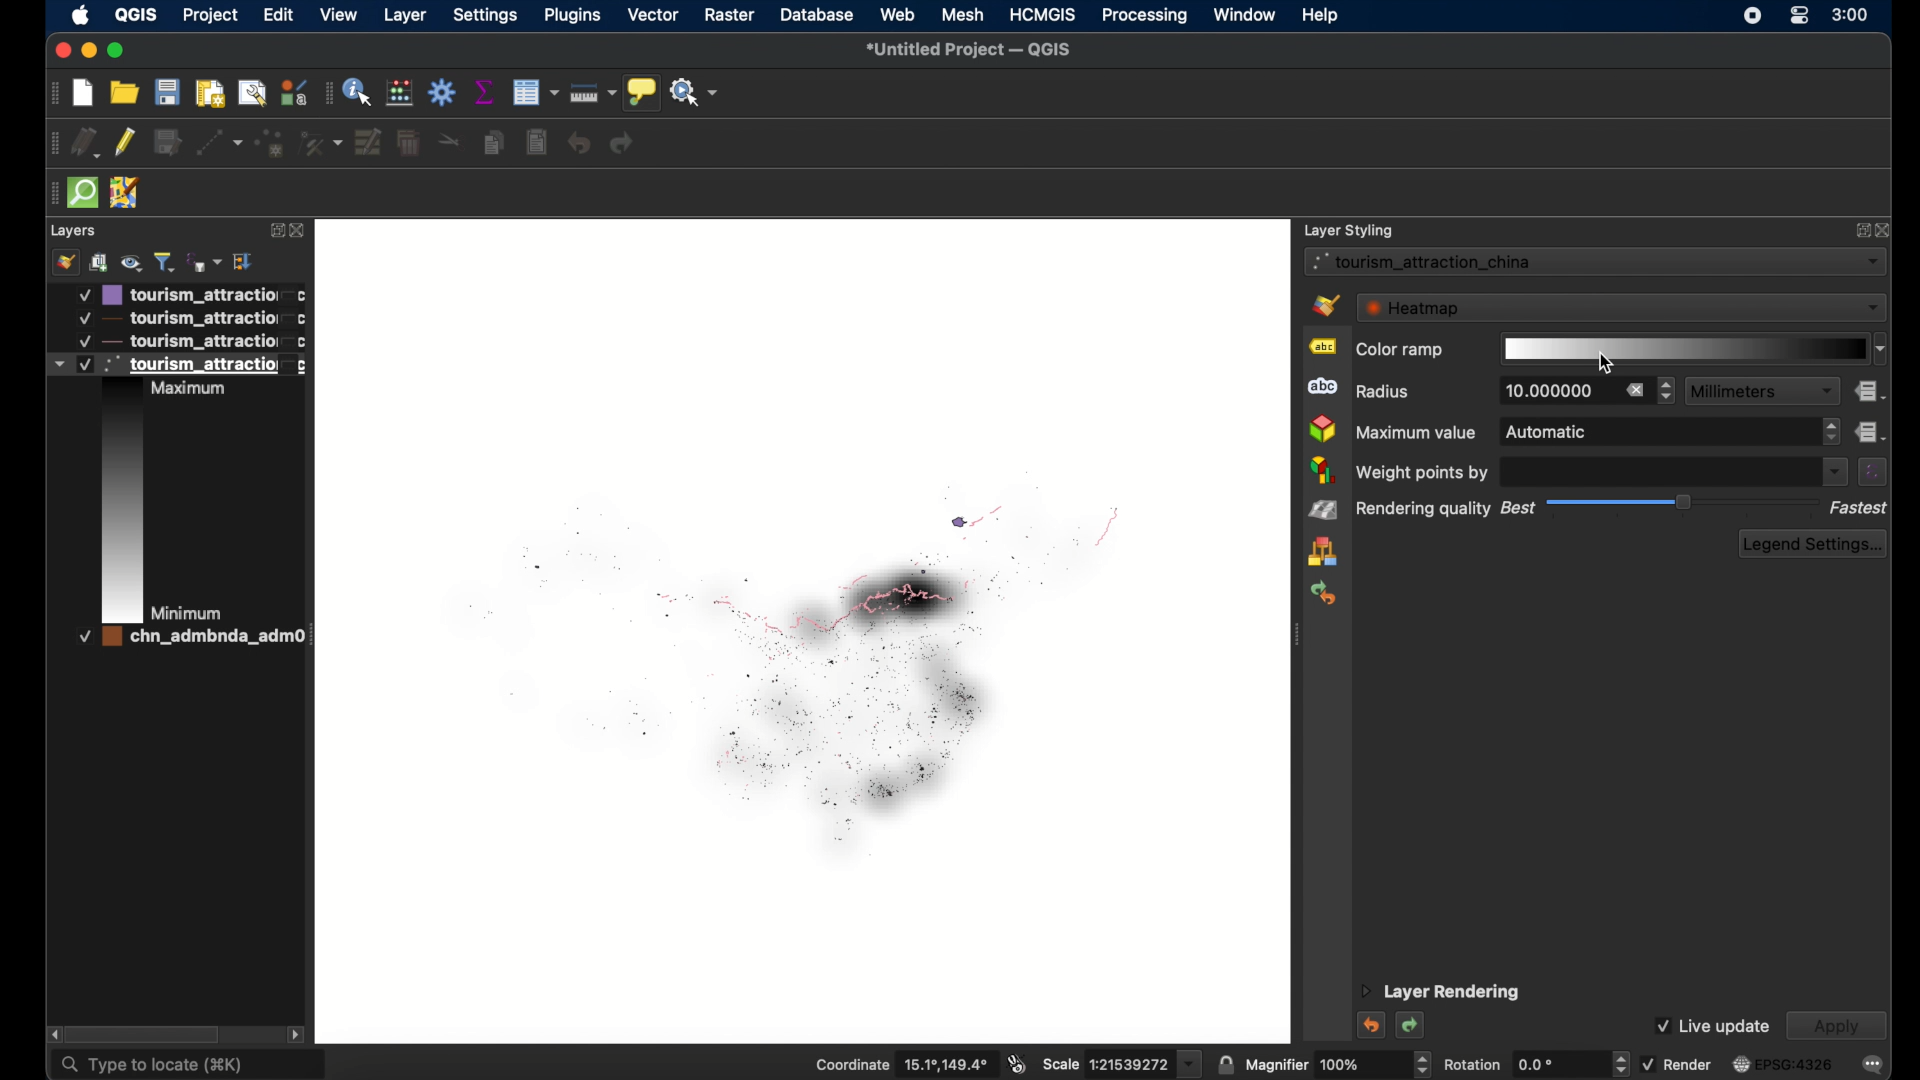 This screenshot has width=1920, height=1080. What do you see at coordinates (1814, 544) in the screenshot?
I see `legend settings` at bounding box center [1814, 544].